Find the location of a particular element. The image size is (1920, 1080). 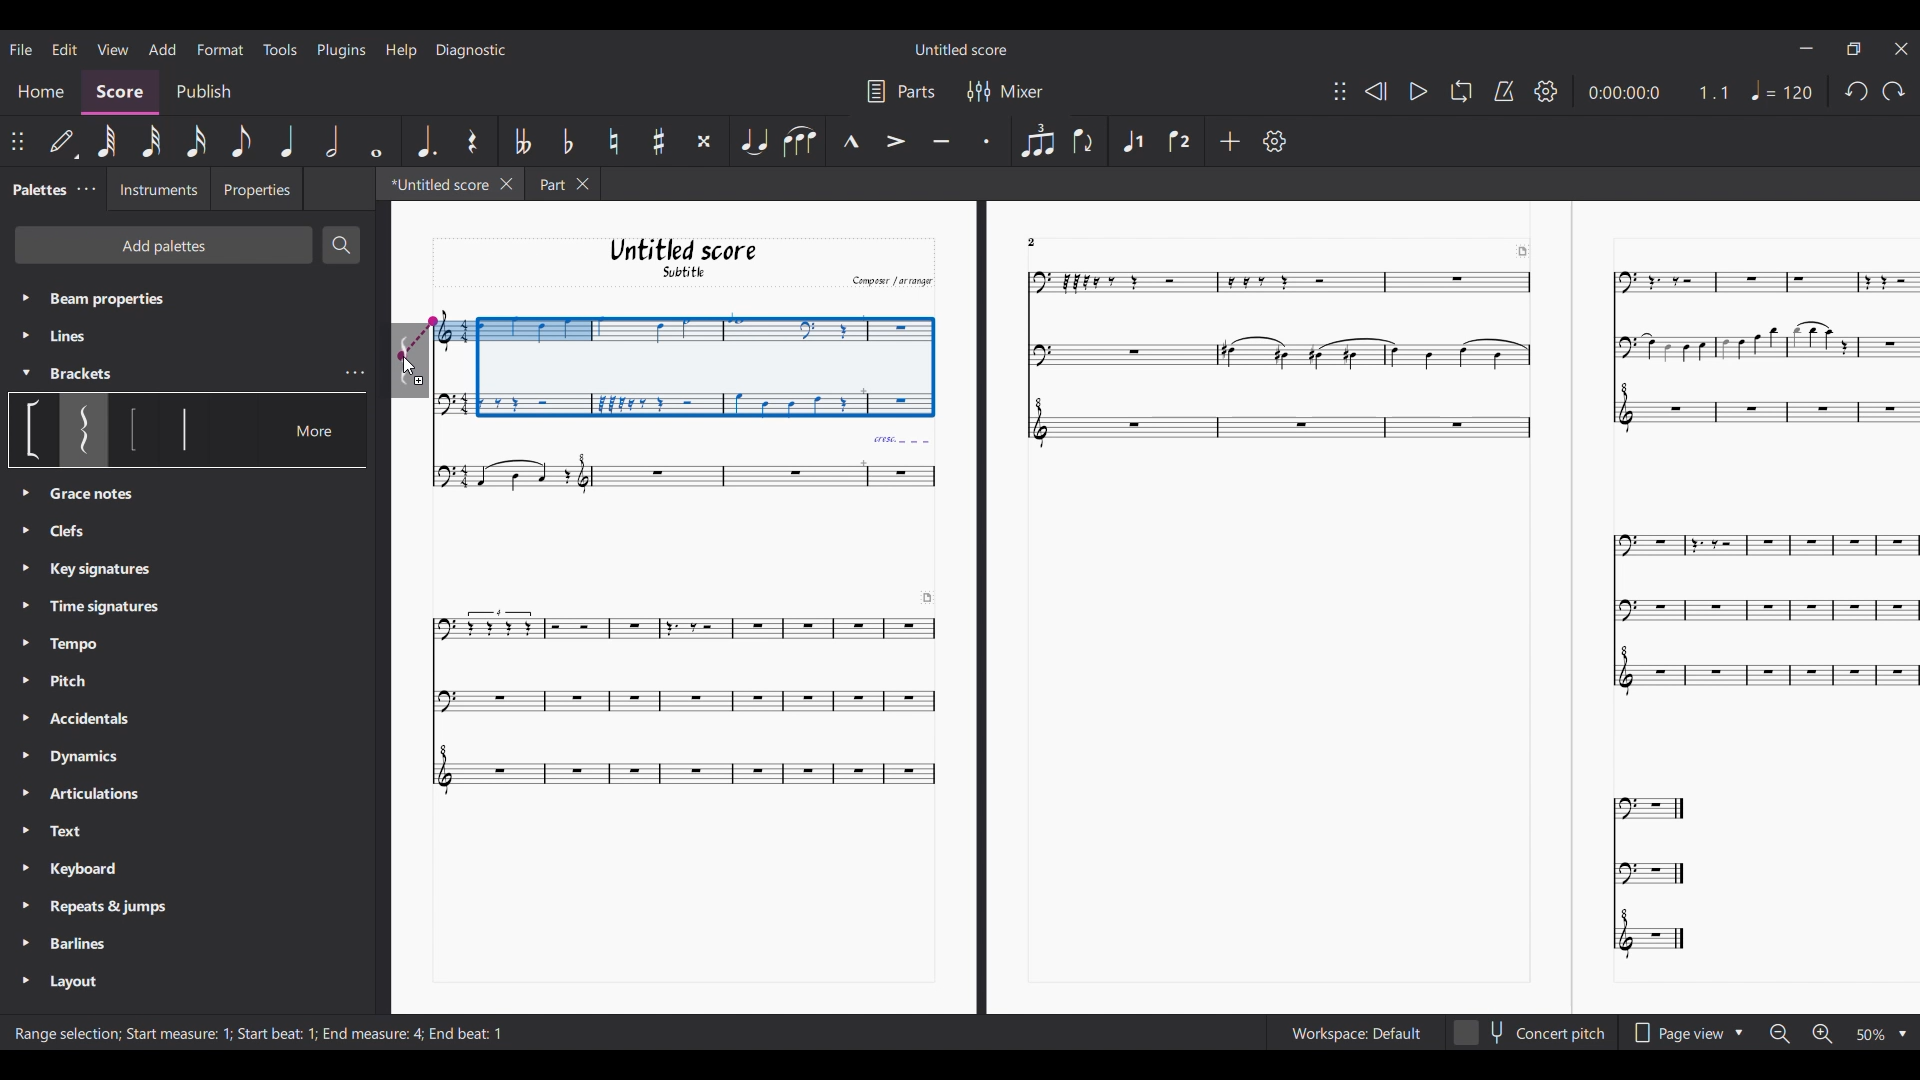

 is located at coordinates (23, 757).